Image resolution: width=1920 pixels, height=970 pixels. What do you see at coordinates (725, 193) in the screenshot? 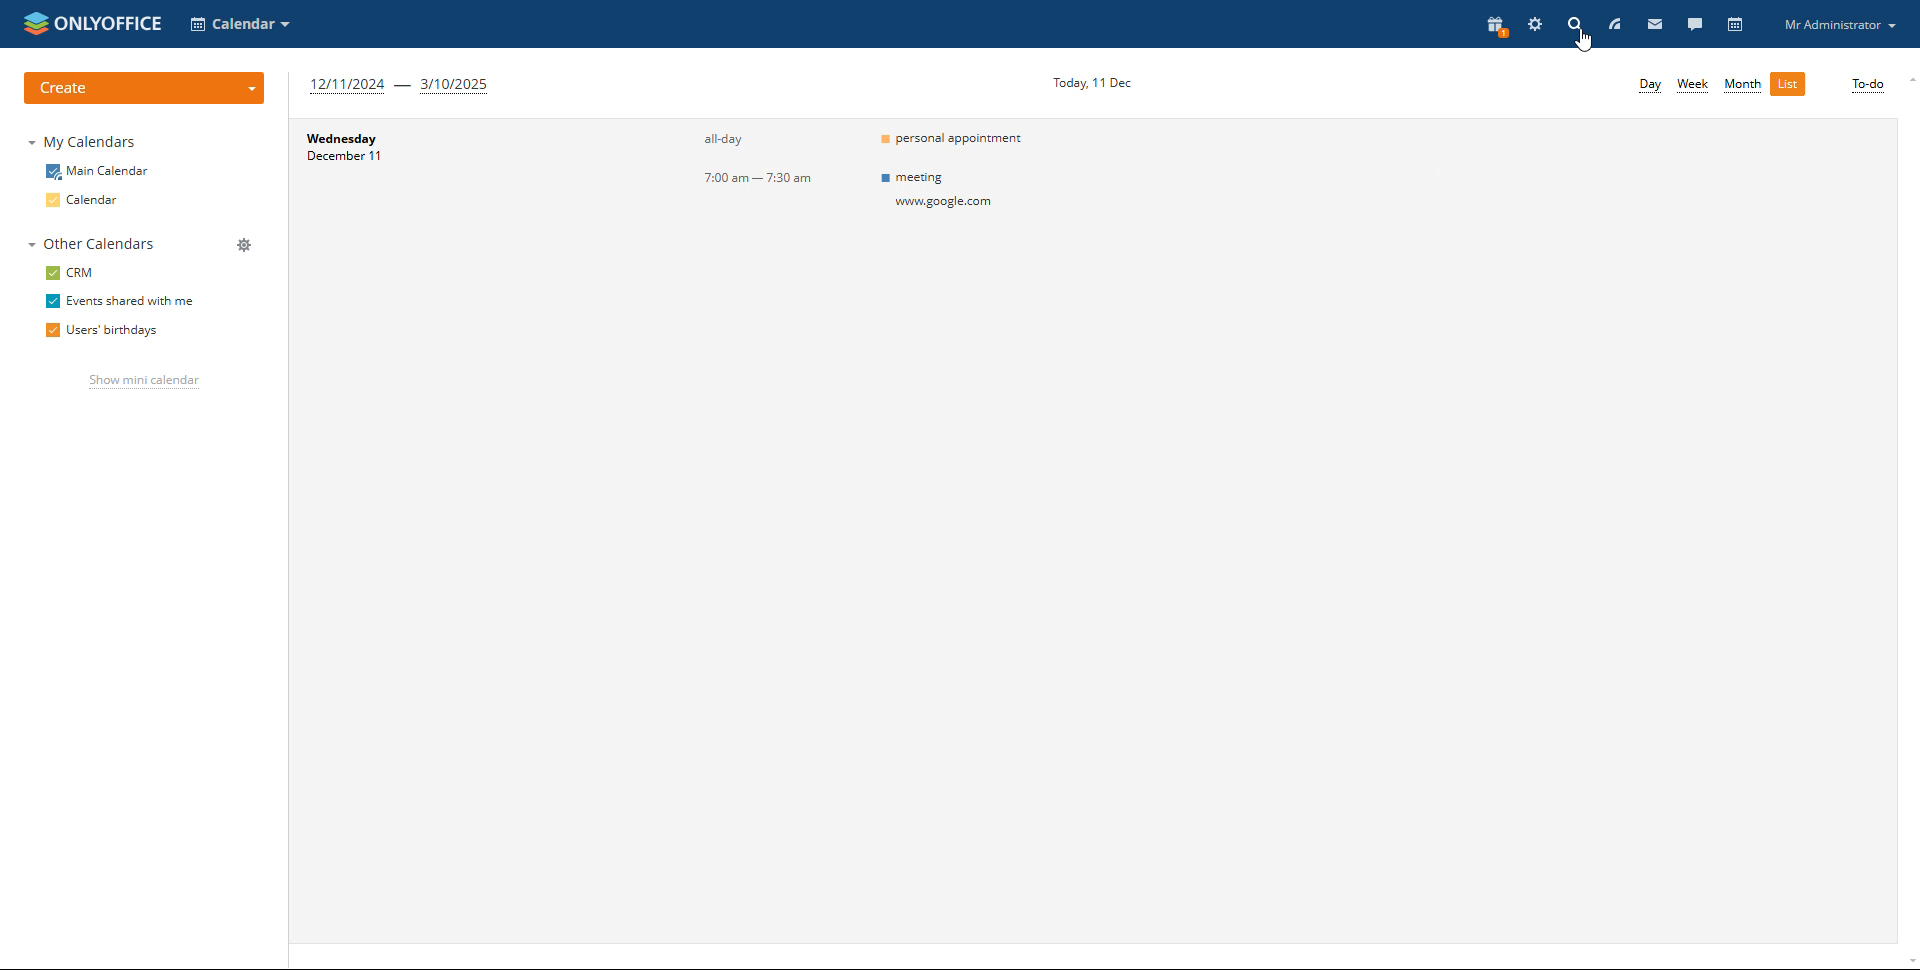
I see `all-day
7:00 am — 7:30 am` at bounding box center [725, 193].